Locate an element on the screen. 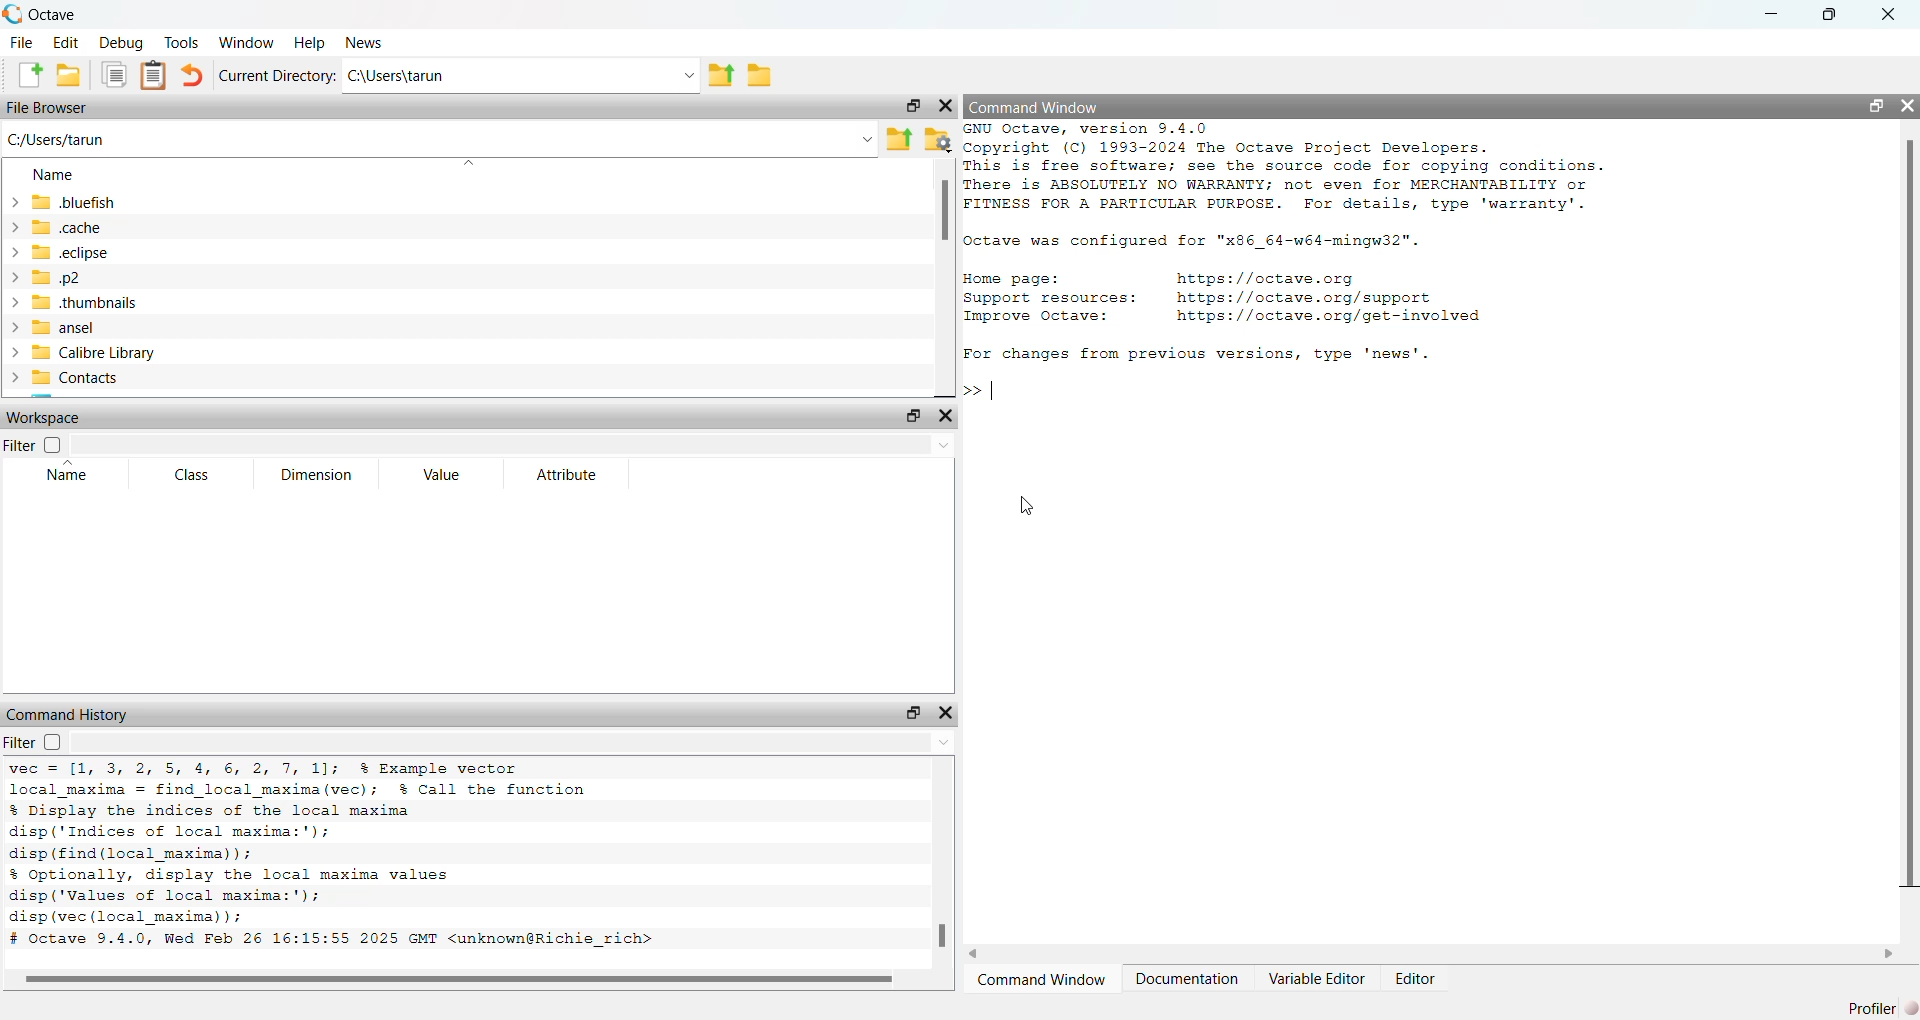  .cache is located at coordinates (73, 226).